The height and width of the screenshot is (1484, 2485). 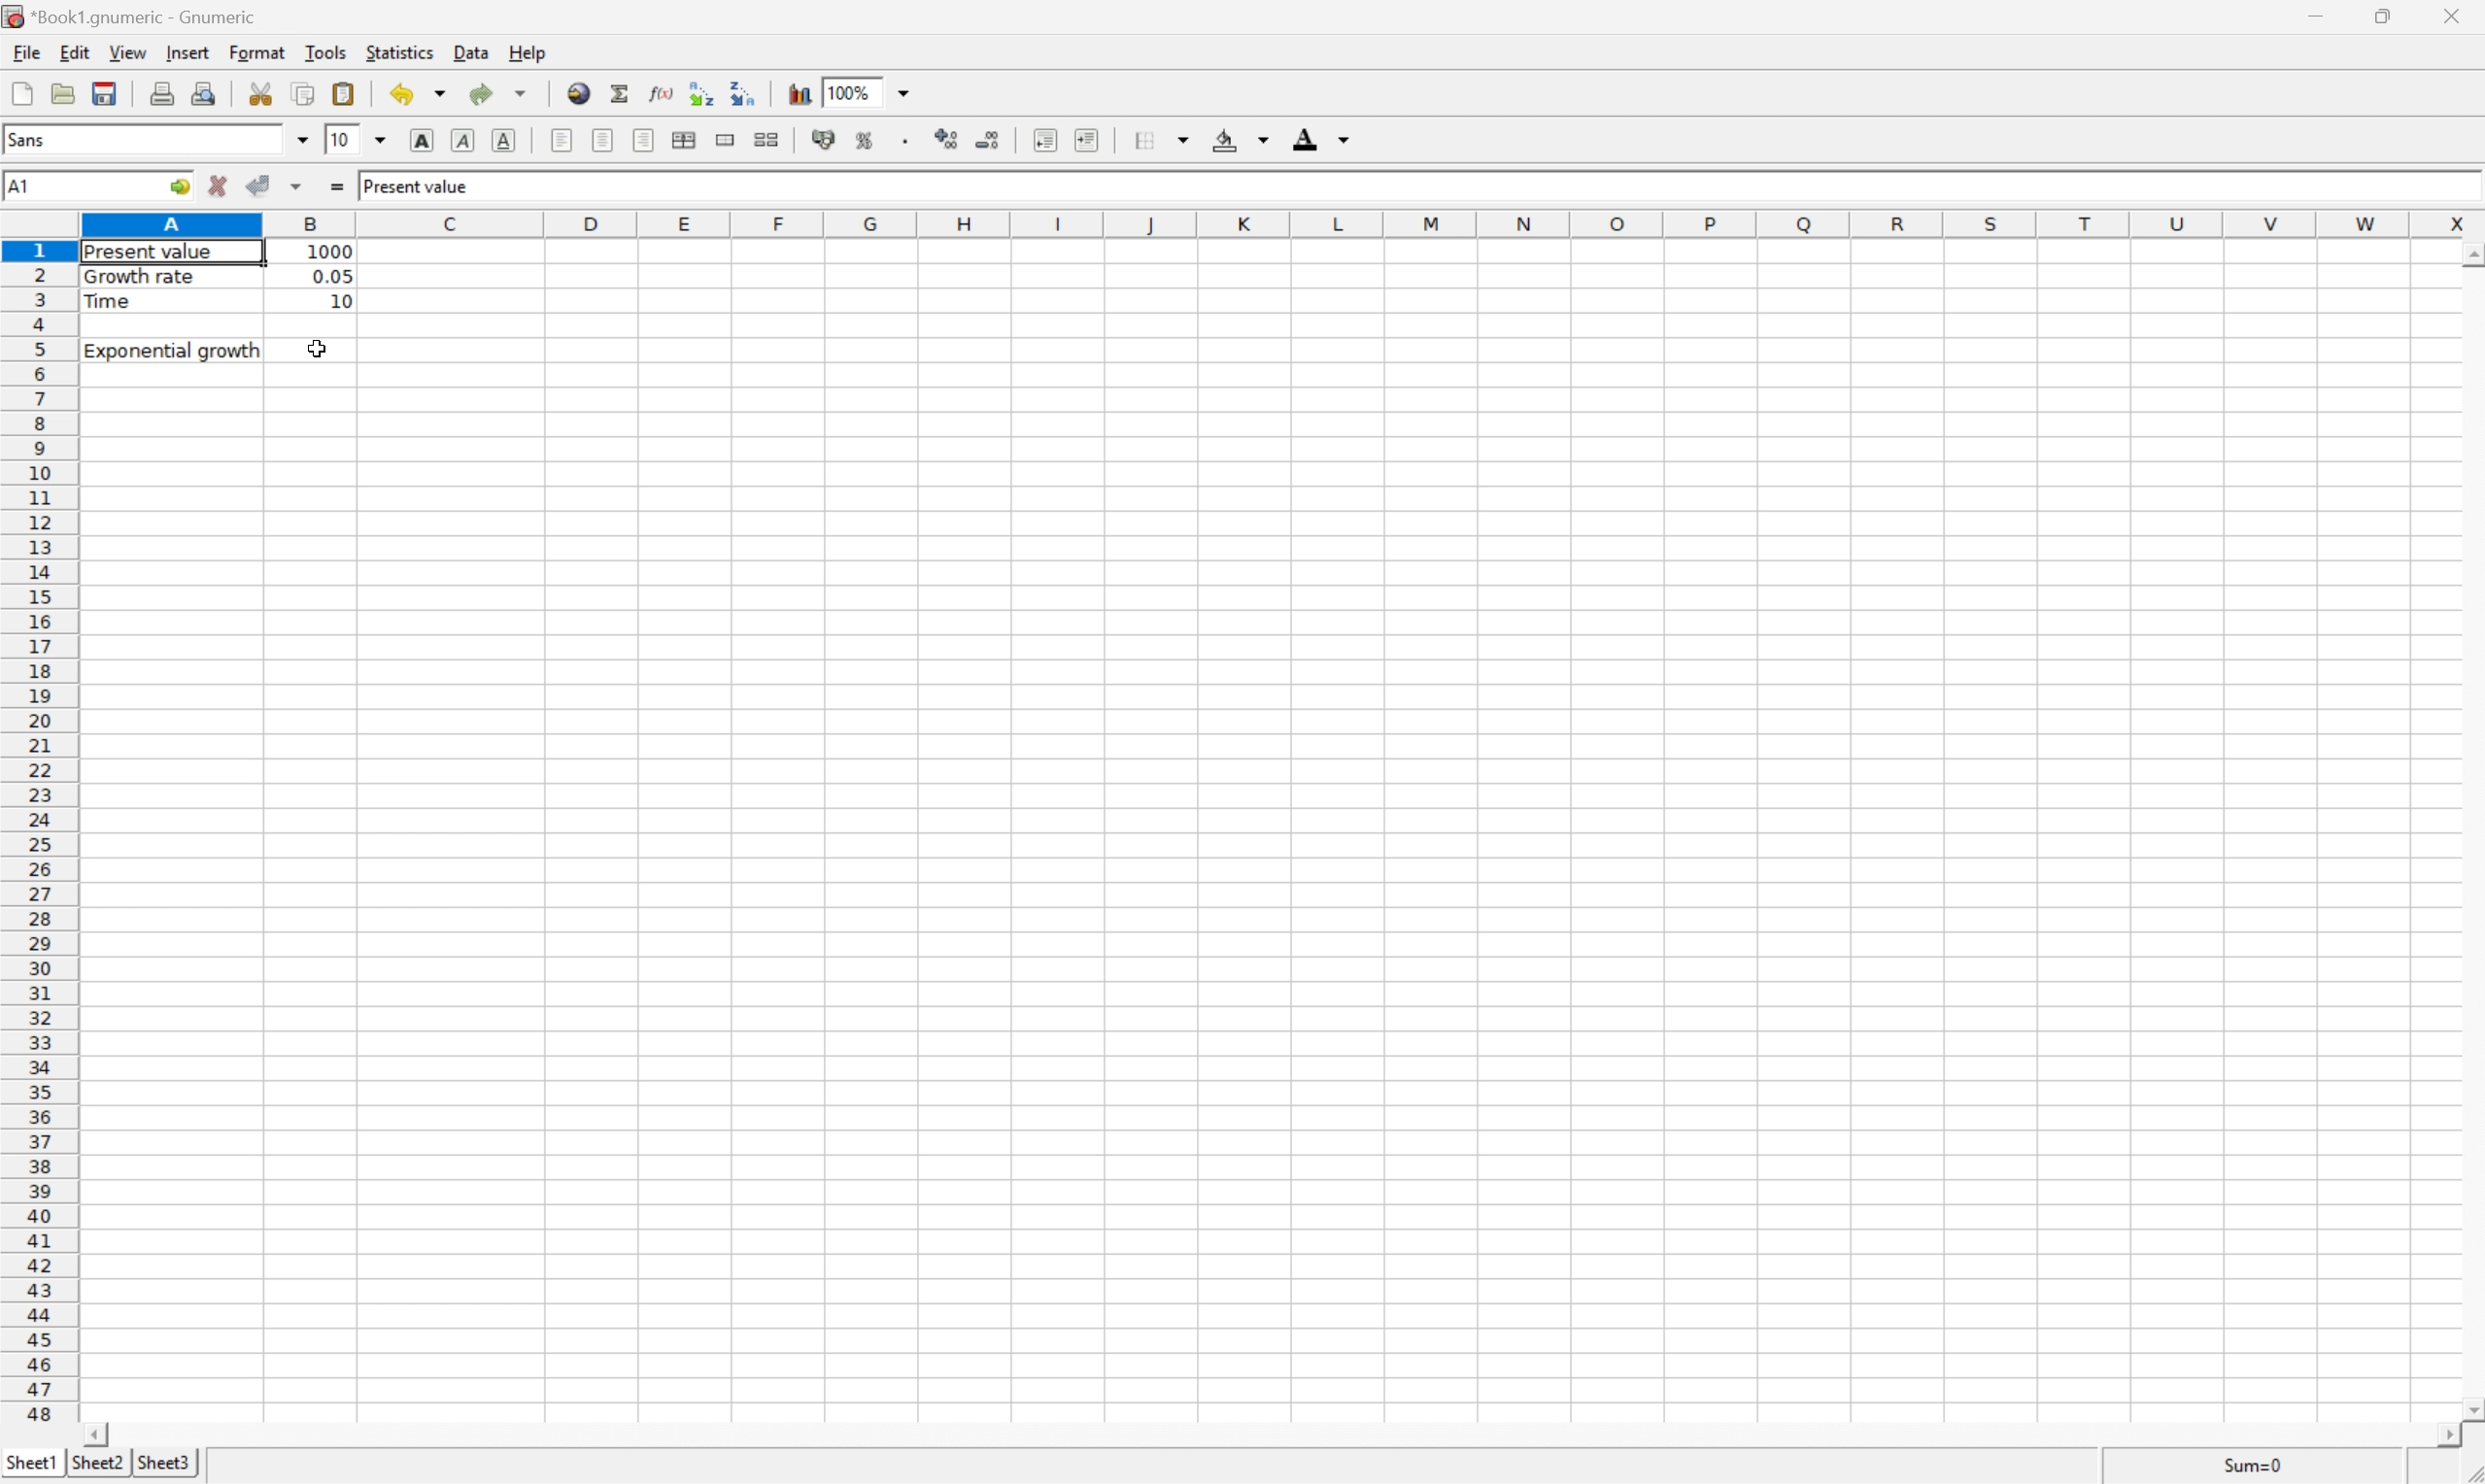 What do you see at coordinates (382, 142) in the screenshot?
I see `Drop Down` at bounding box center [382, 142].